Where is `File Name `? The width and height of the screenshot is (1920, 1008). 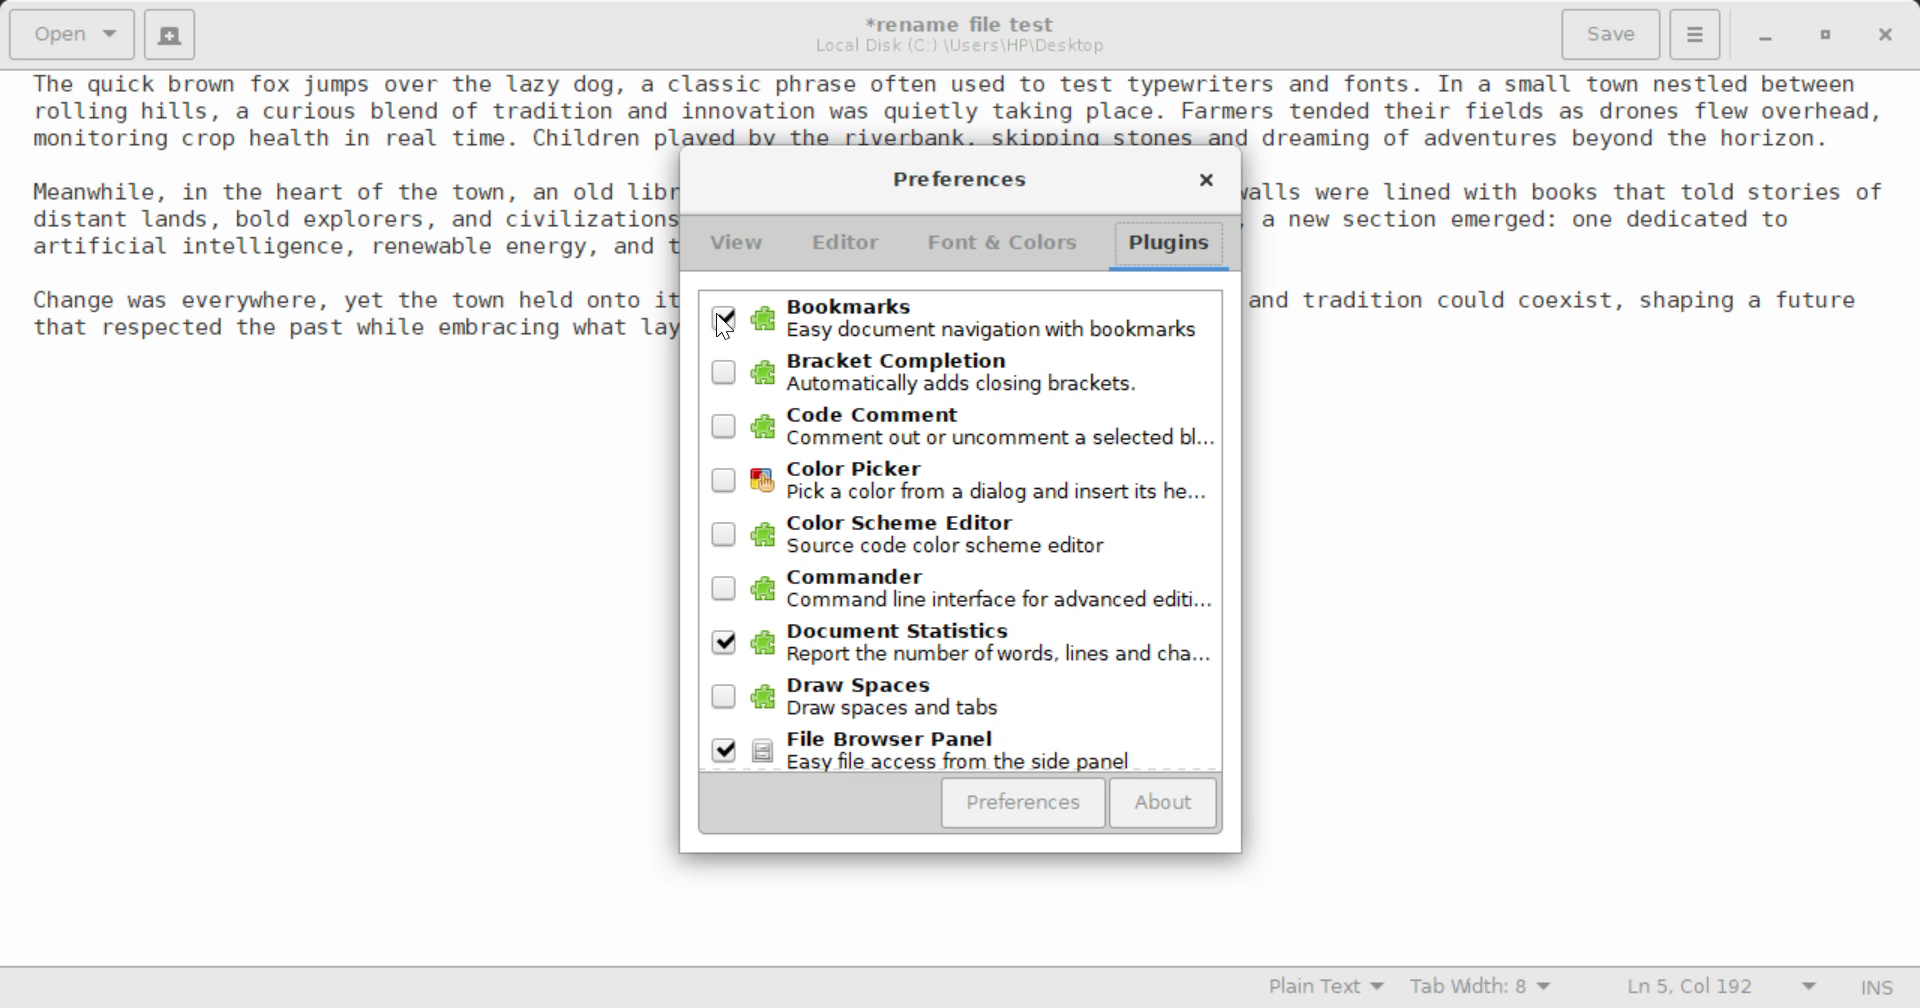
File Name  is located at coordinates (966, 21).